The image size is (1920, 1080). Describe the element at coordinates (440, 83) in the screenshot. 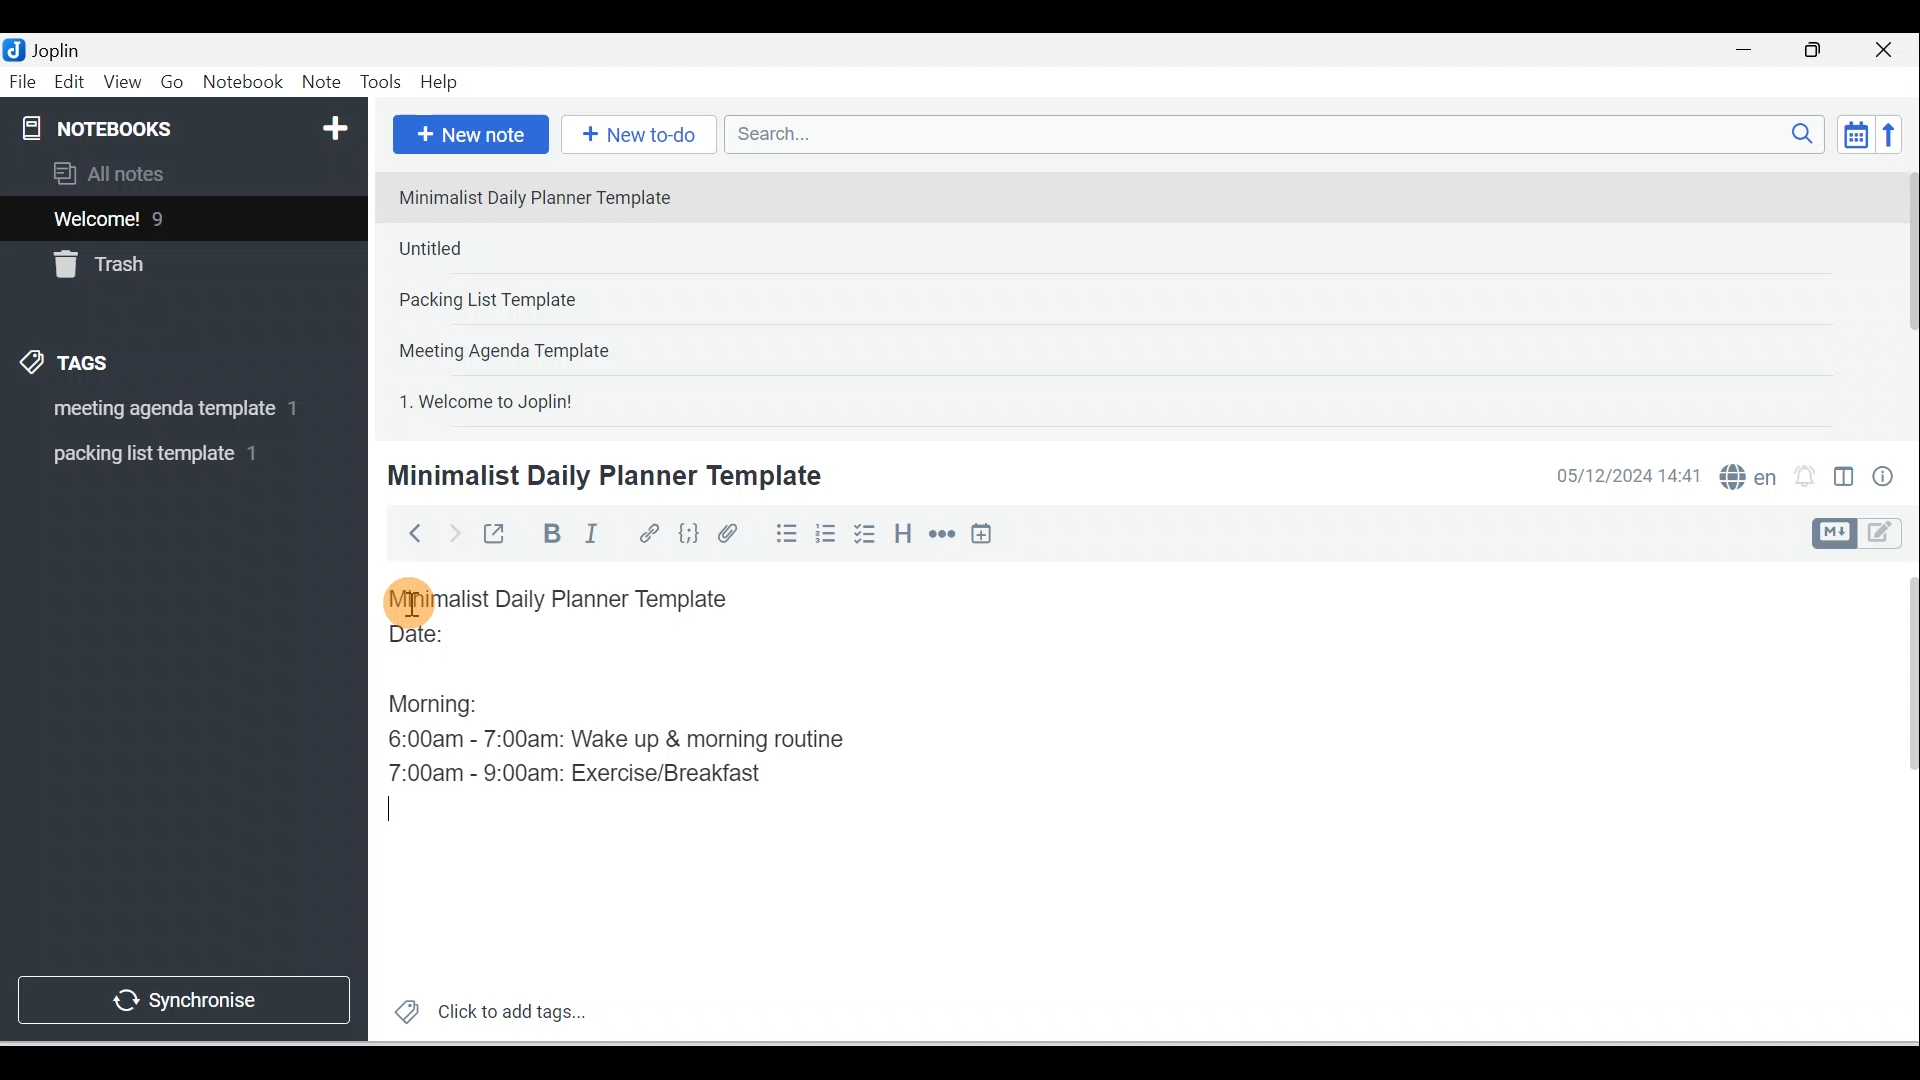

I see `Help` at that location.